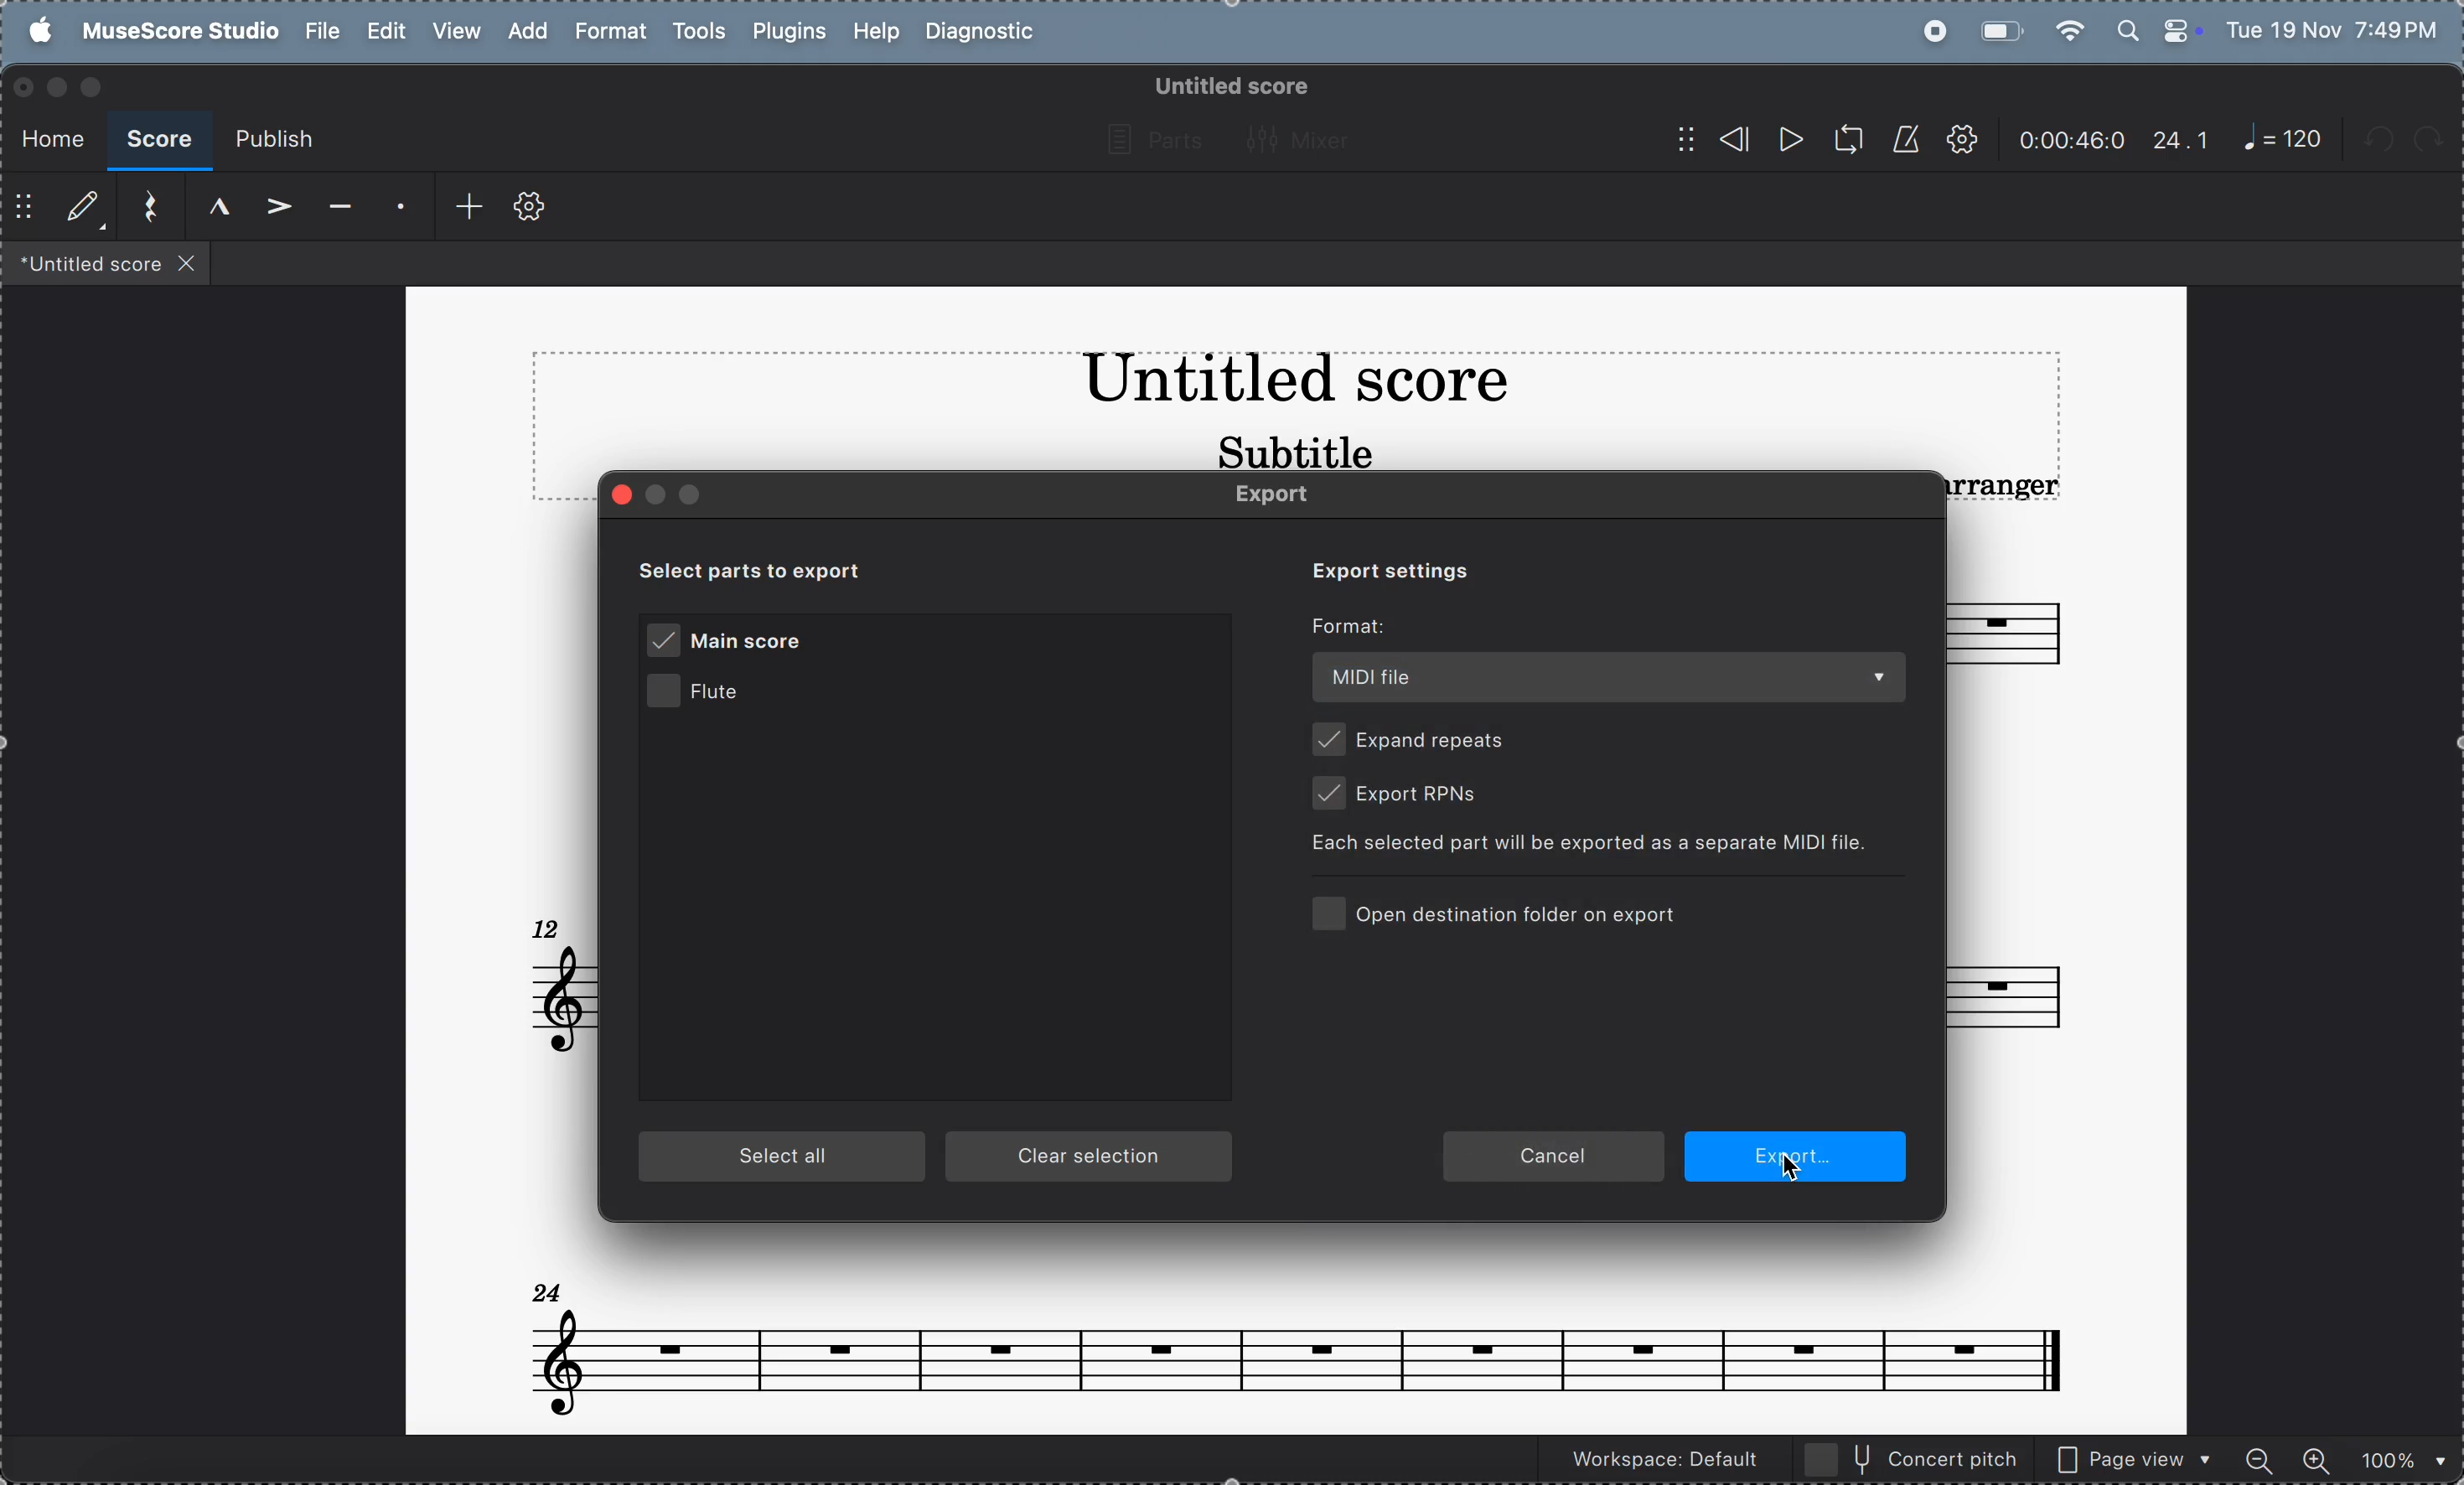 This screenshot has width=2464, height=1485. Describe the element at coordinates (1998, 29) in the screenshot. I see `battery` at that location.